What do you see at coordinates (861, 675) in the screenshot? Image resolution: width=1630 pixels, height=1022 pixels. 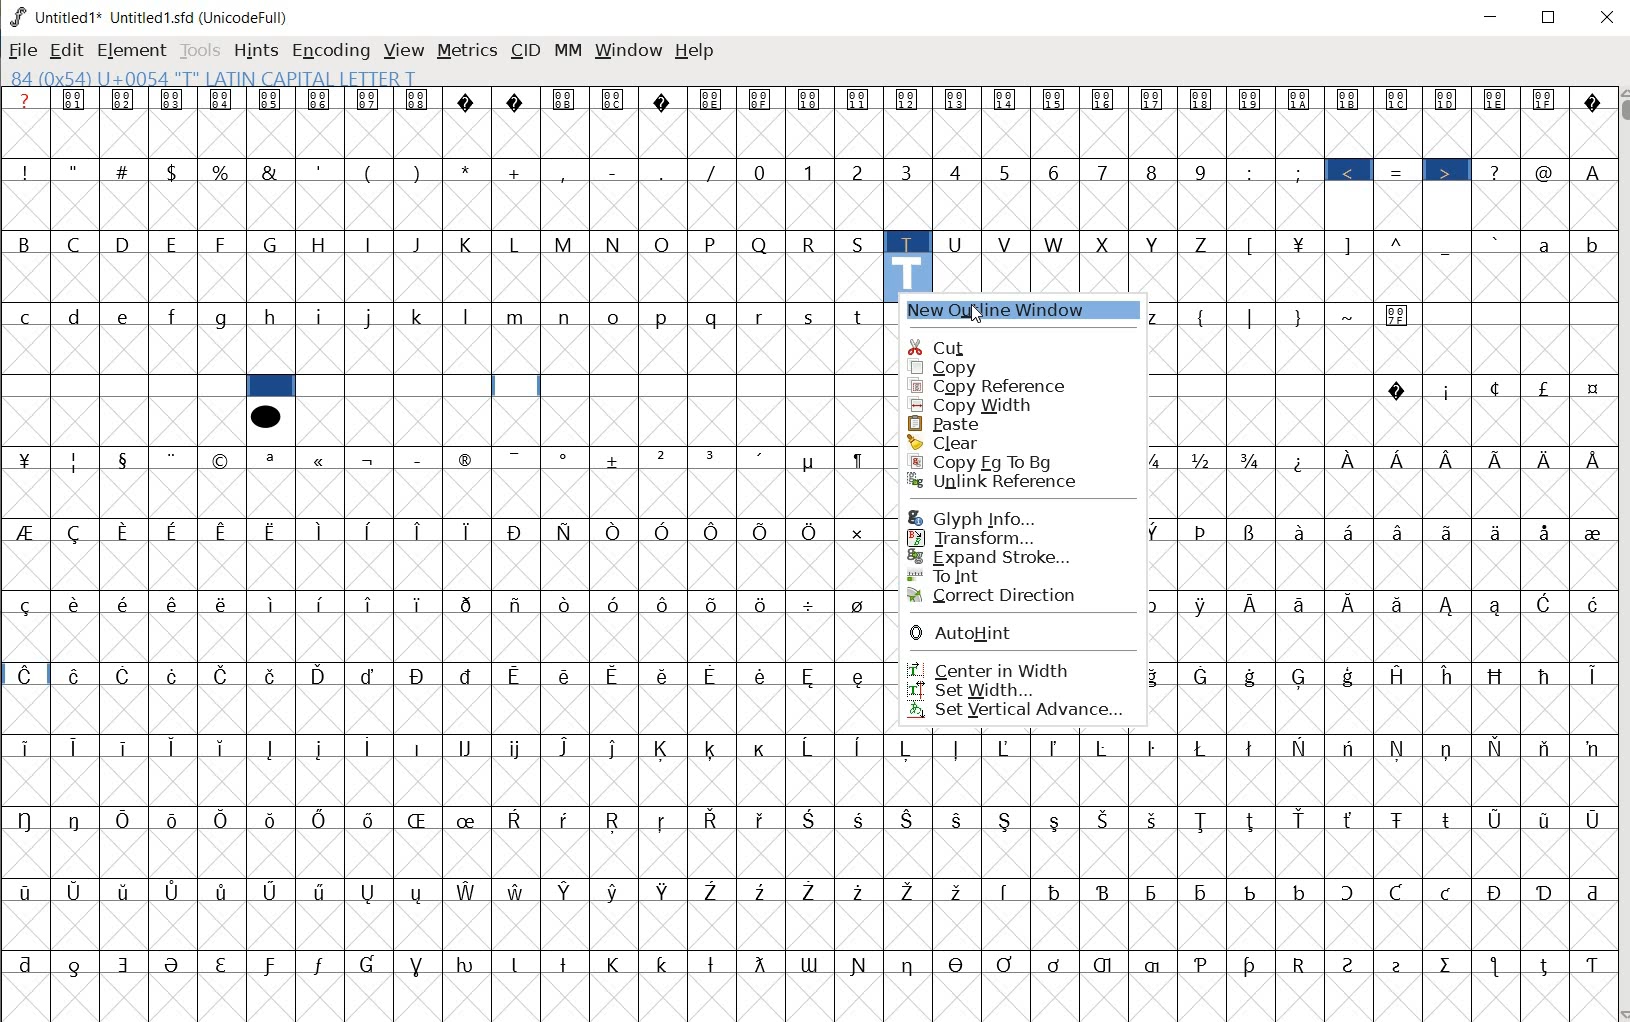 I see `Symbol` at bounding box center [861, 675].